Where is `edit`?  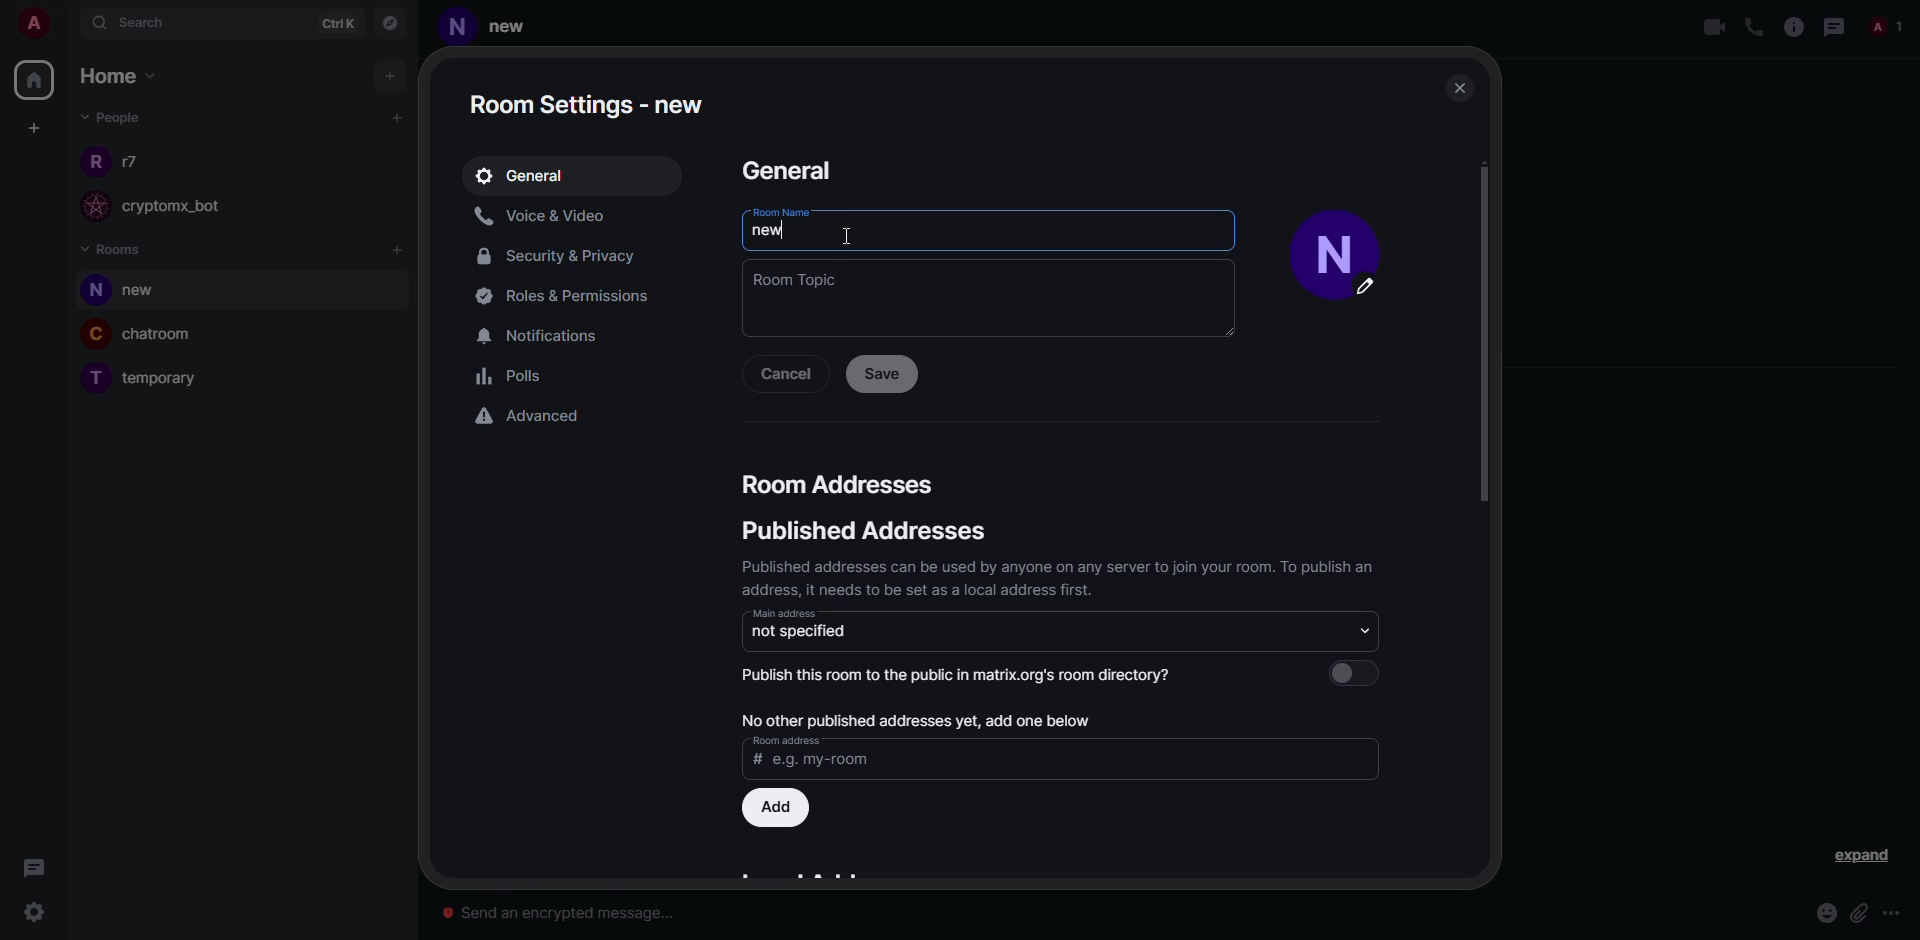 edit is located at coordinates (1375, 292).